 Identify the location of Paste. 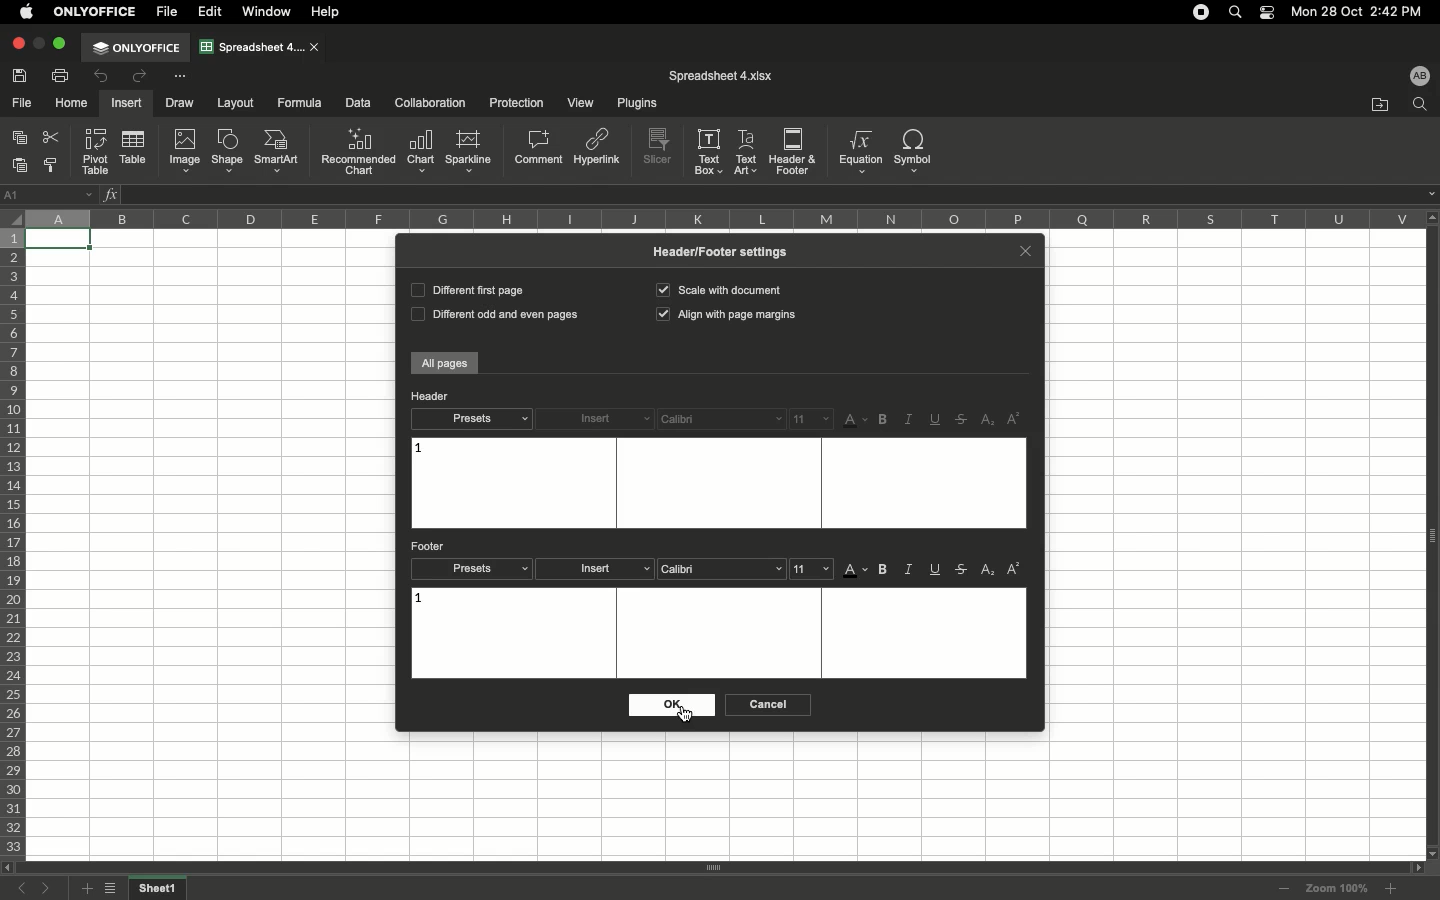
(22, 165).